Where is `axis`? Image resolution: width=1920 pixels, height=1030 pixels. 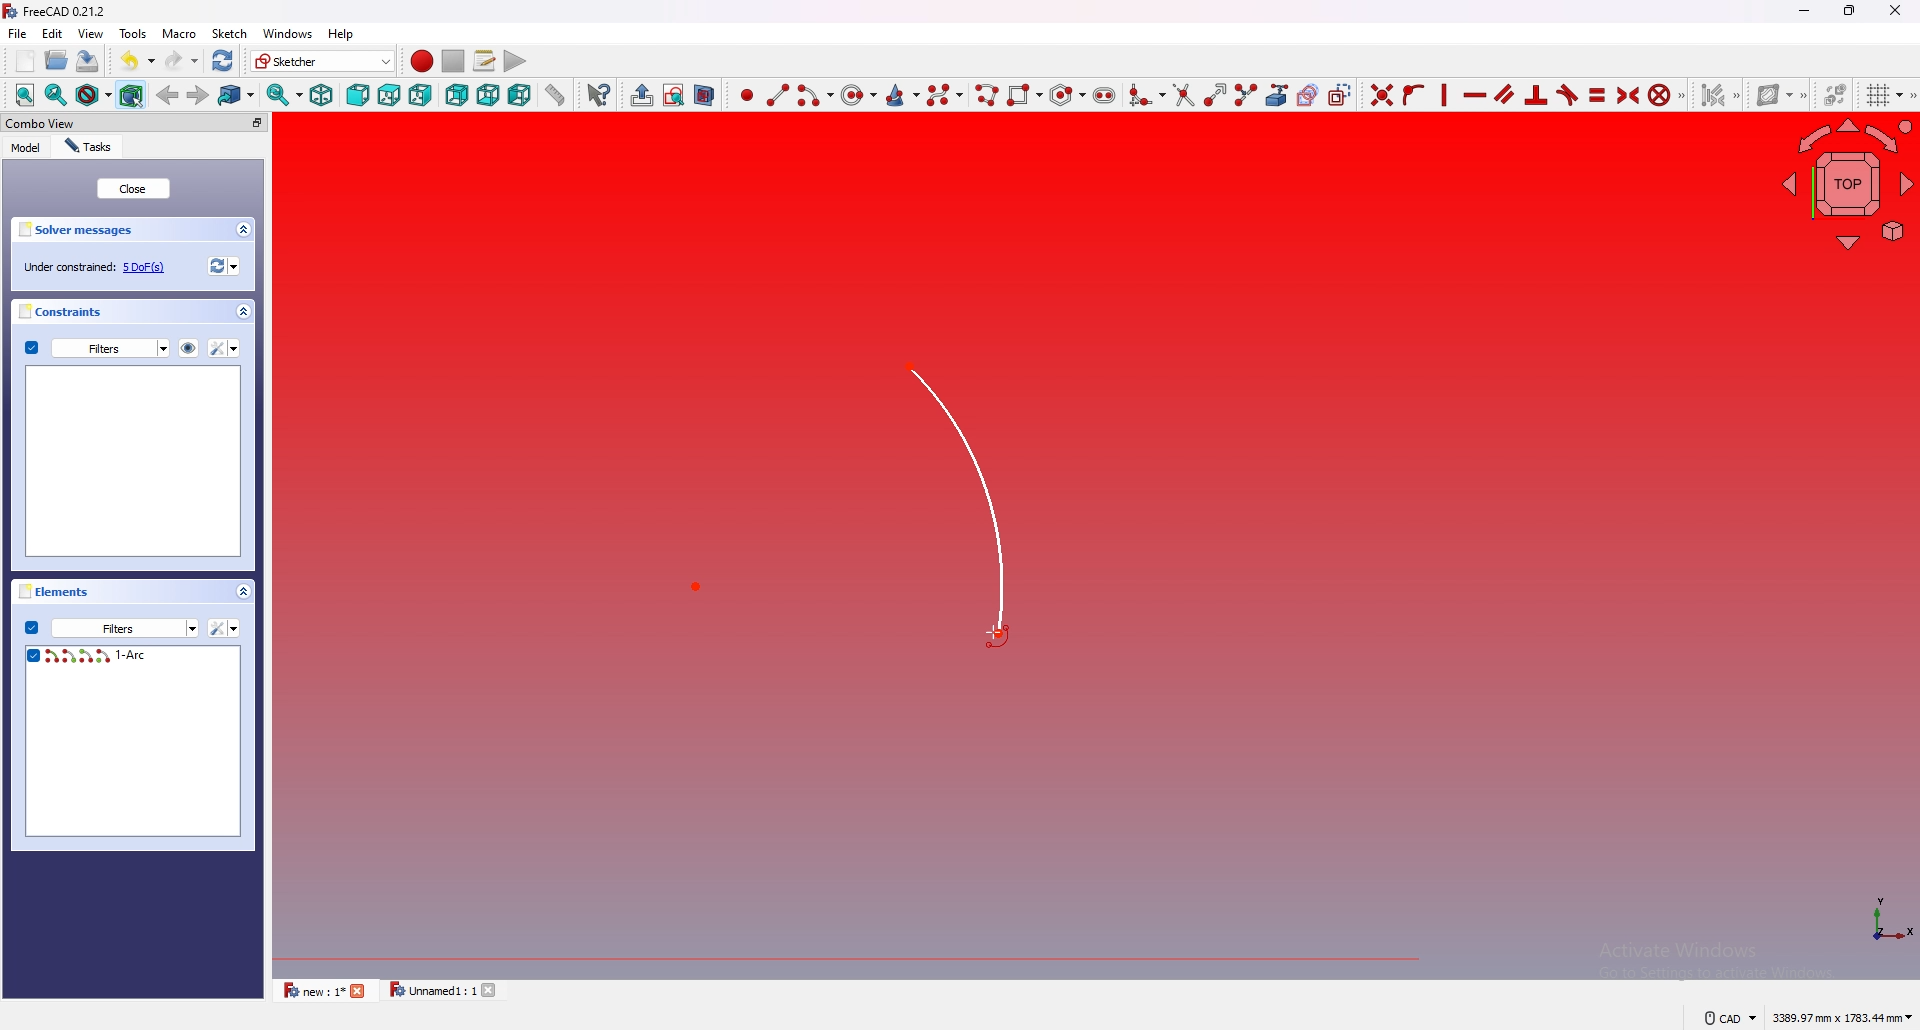 axis is located at coordinates (1882, 919).